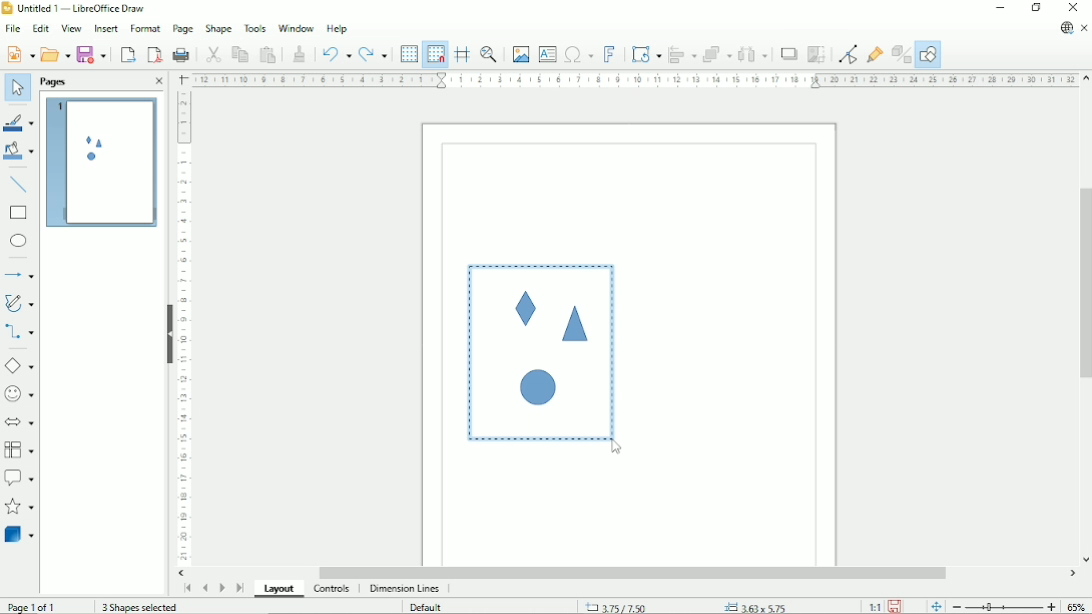 This screenshot has width=1092, height=614. Describe the element at coordinates (105, 28) in the screenshot. I see `Insert` at that location.